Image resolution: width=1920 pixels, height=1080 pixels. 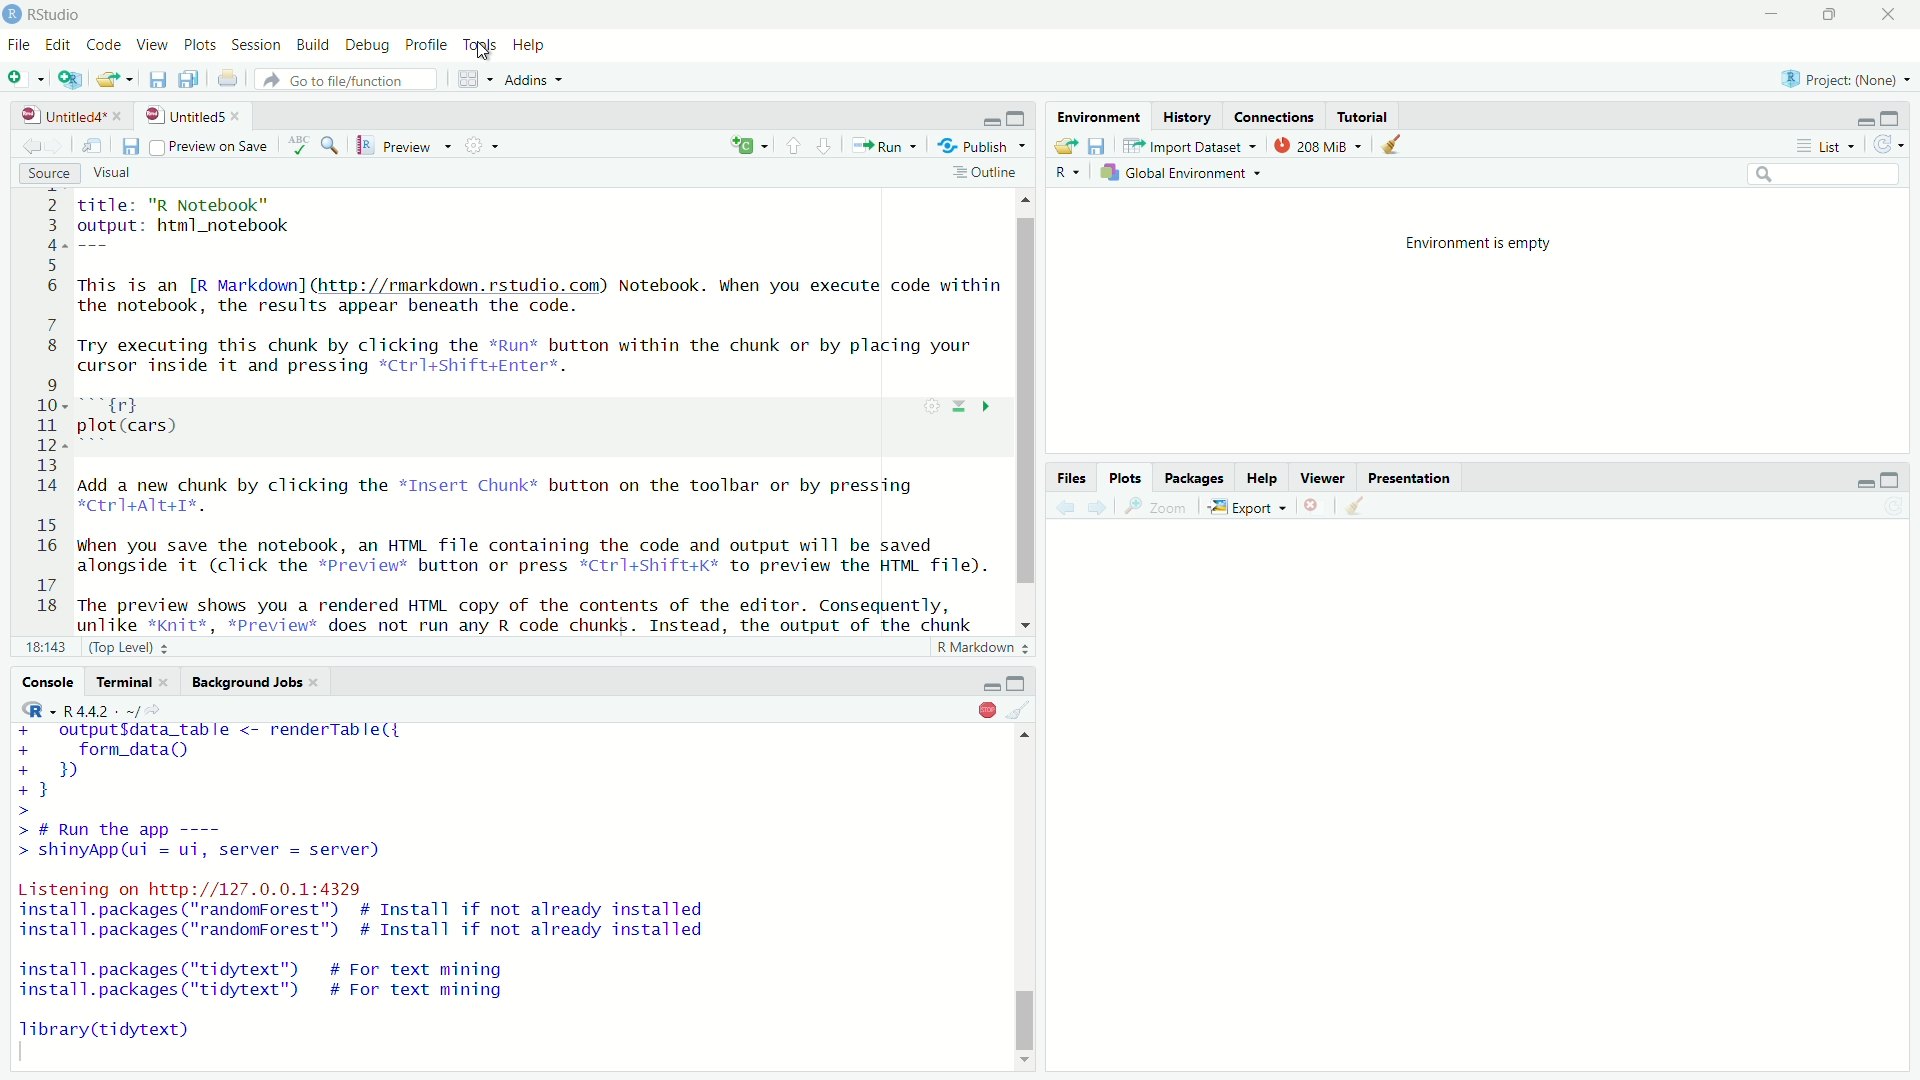 I want to click on scrollbar up, so click(x=1026, y=735).